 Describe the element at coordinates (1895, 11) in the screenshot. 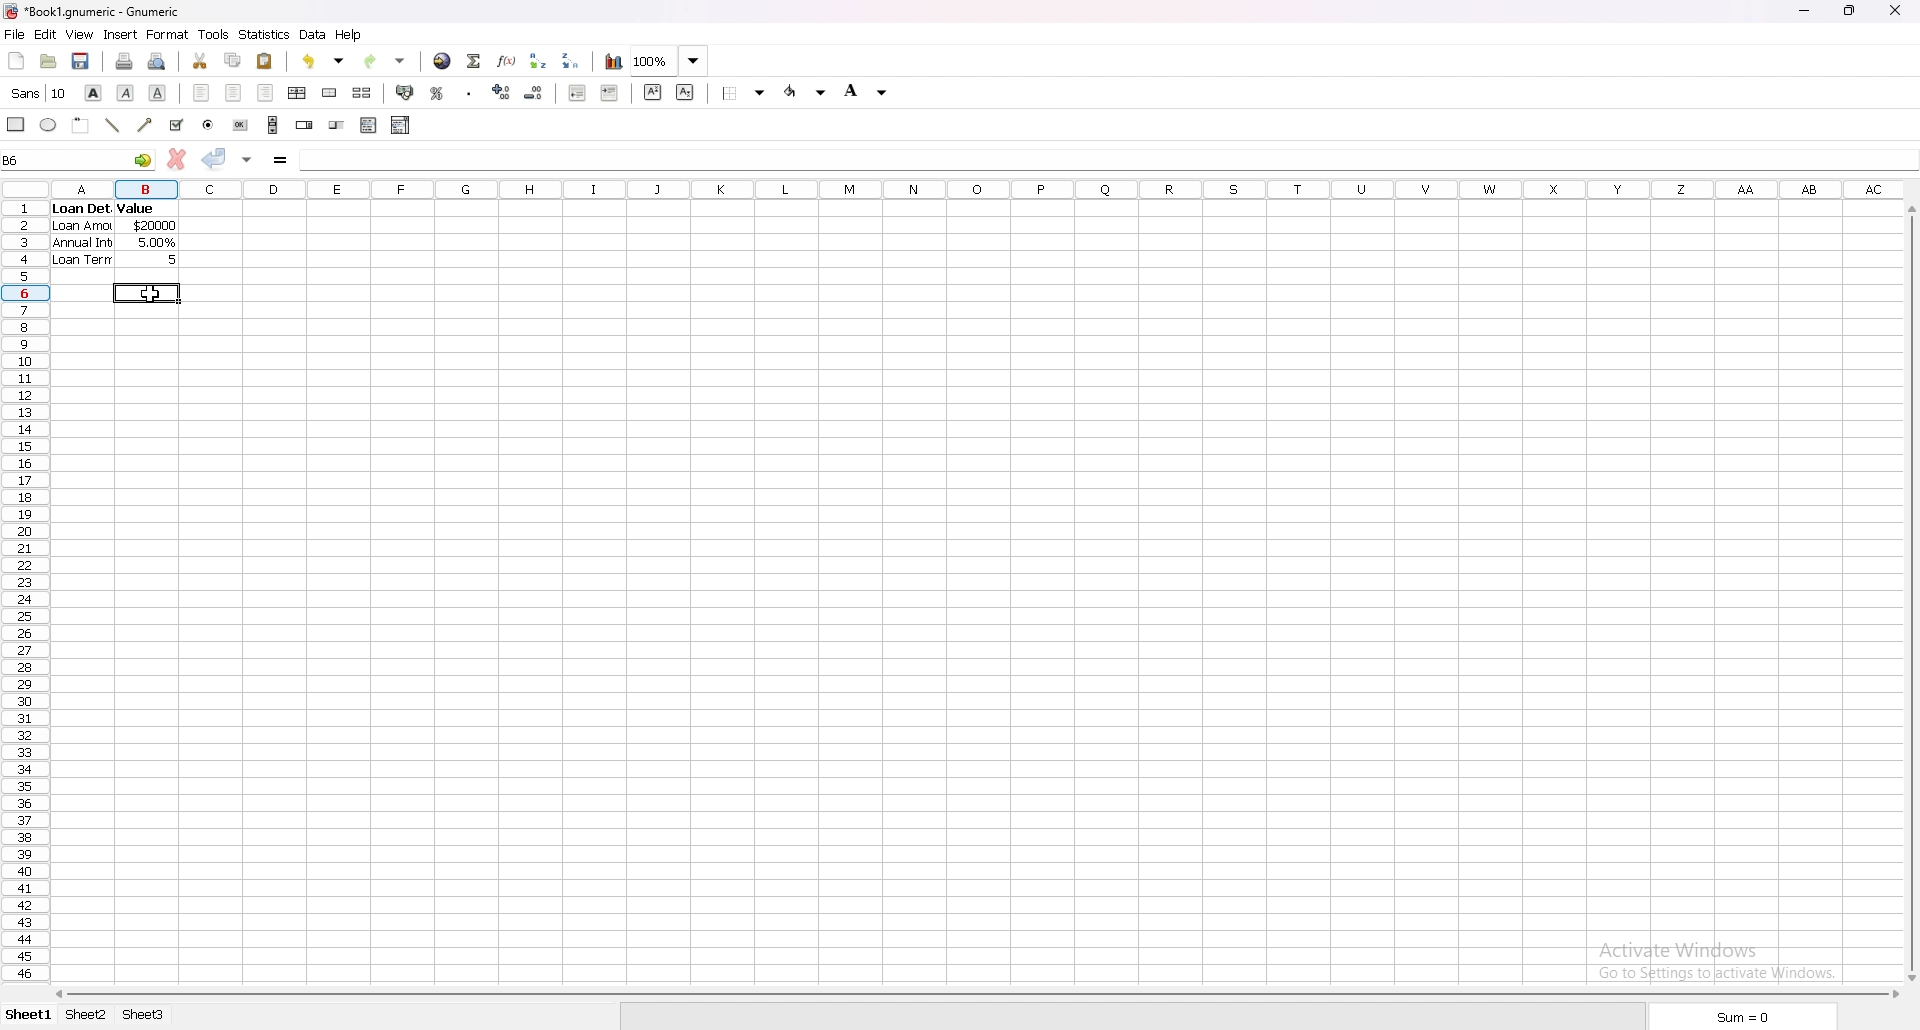

I see `close` at that location.